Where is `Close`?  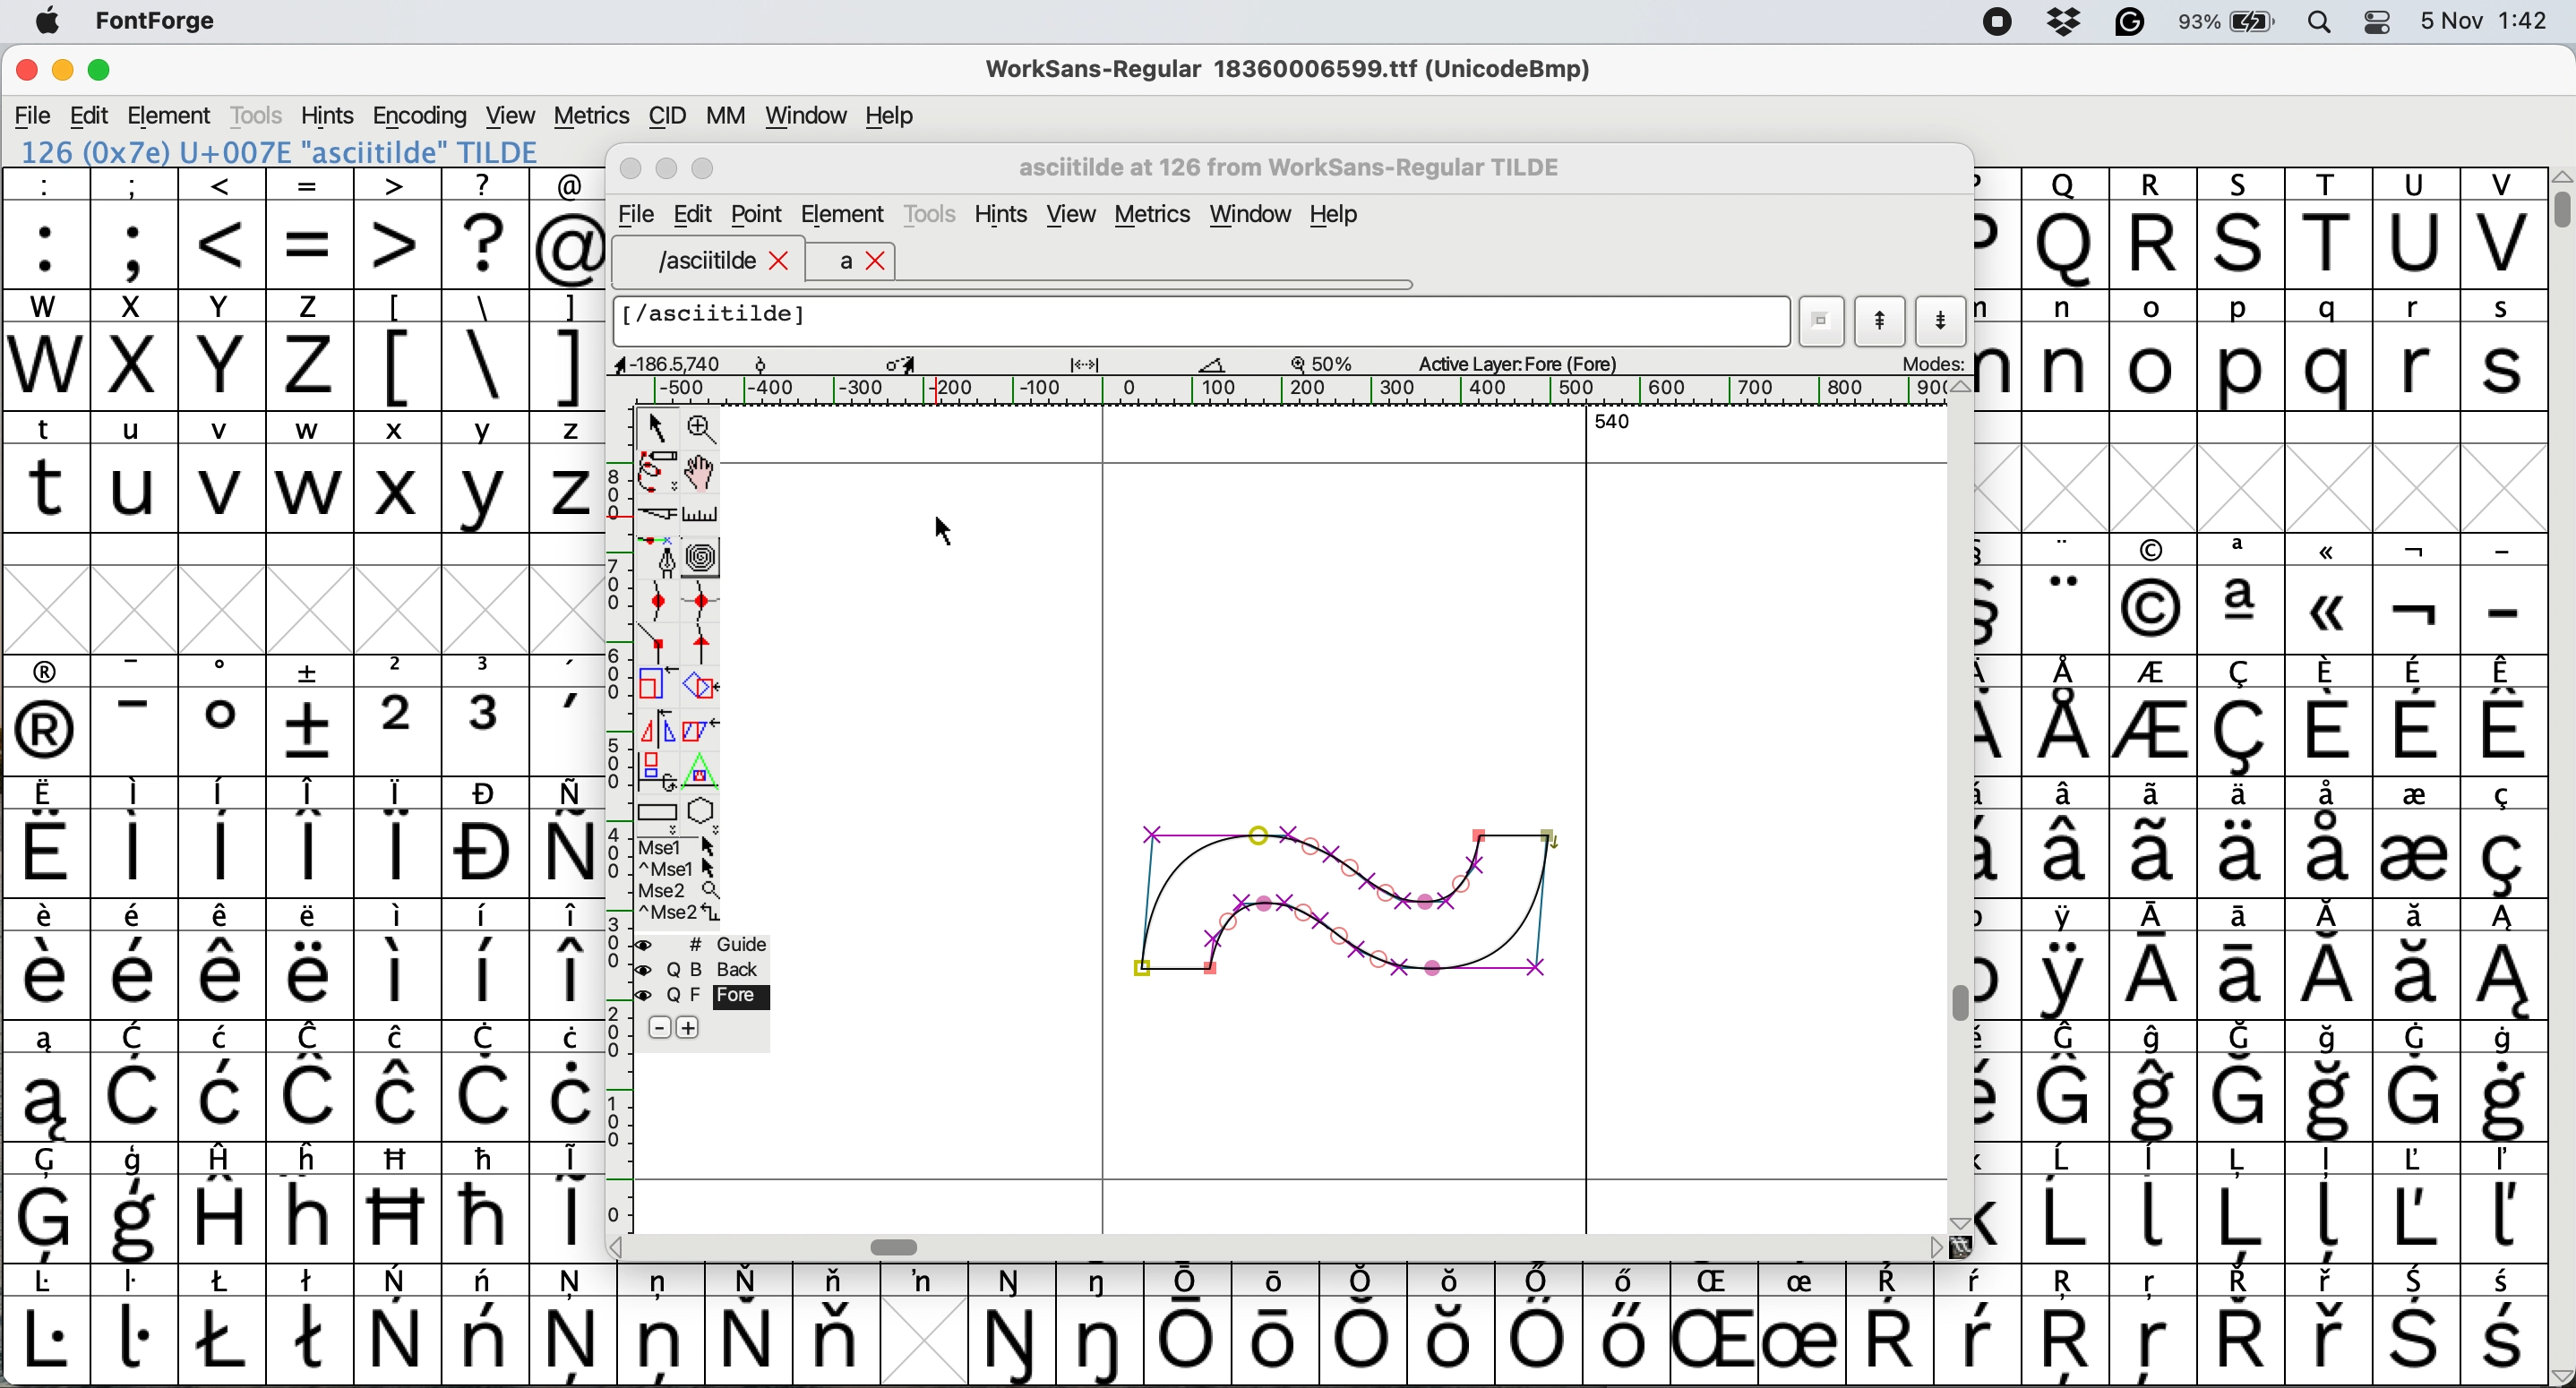 Close is located at coordinates (632, 170).